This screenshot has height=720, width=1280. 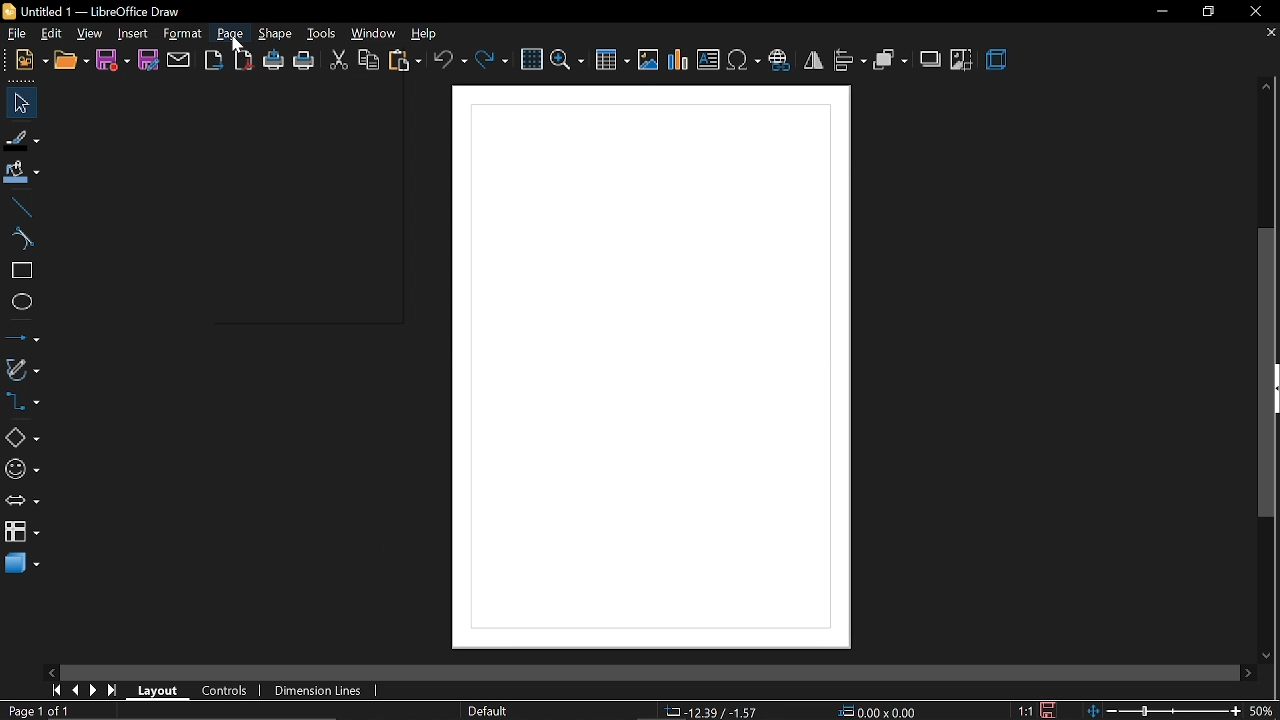 What do you see at coordinates (50, 672) in the screenshot?
I see `move left` at bounding box center [50, 672].